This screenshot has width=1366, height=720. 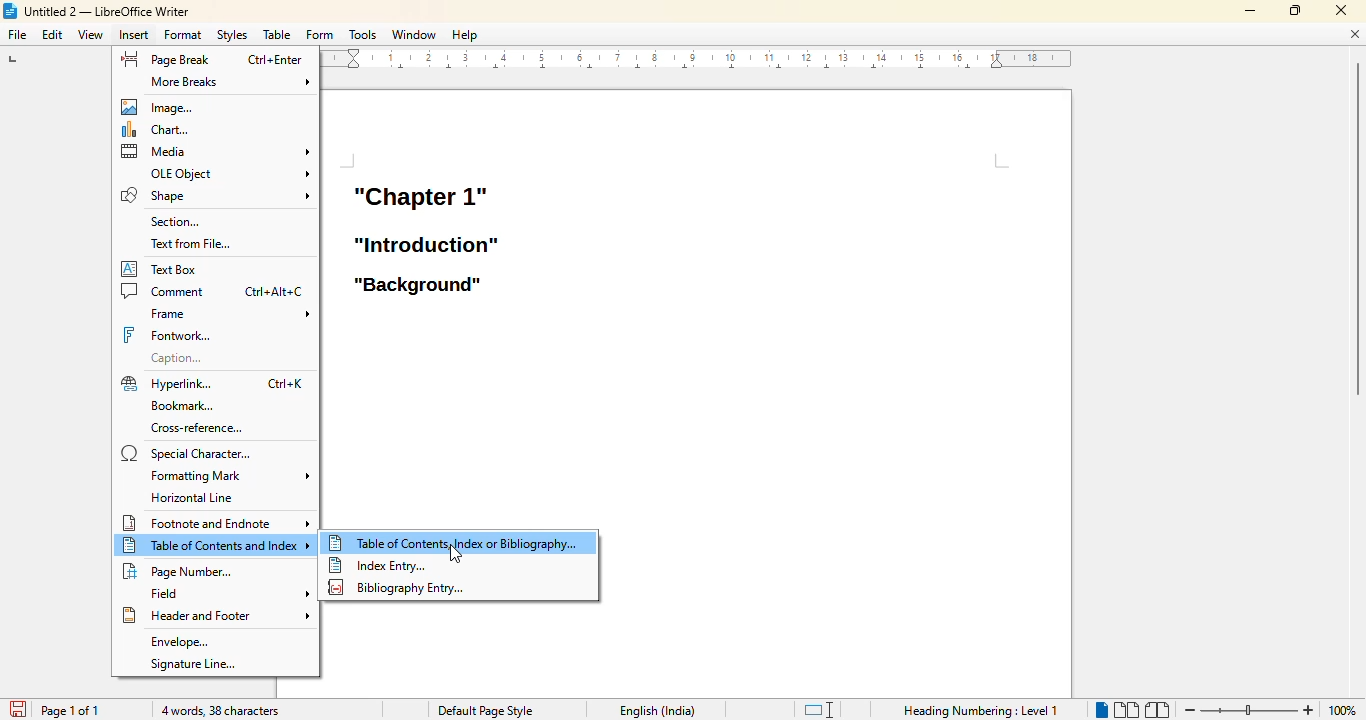 What do you see at coordinates (1126, 709) in the screenshot?
I see `multi-page view` at bounding box center [1126, 709].